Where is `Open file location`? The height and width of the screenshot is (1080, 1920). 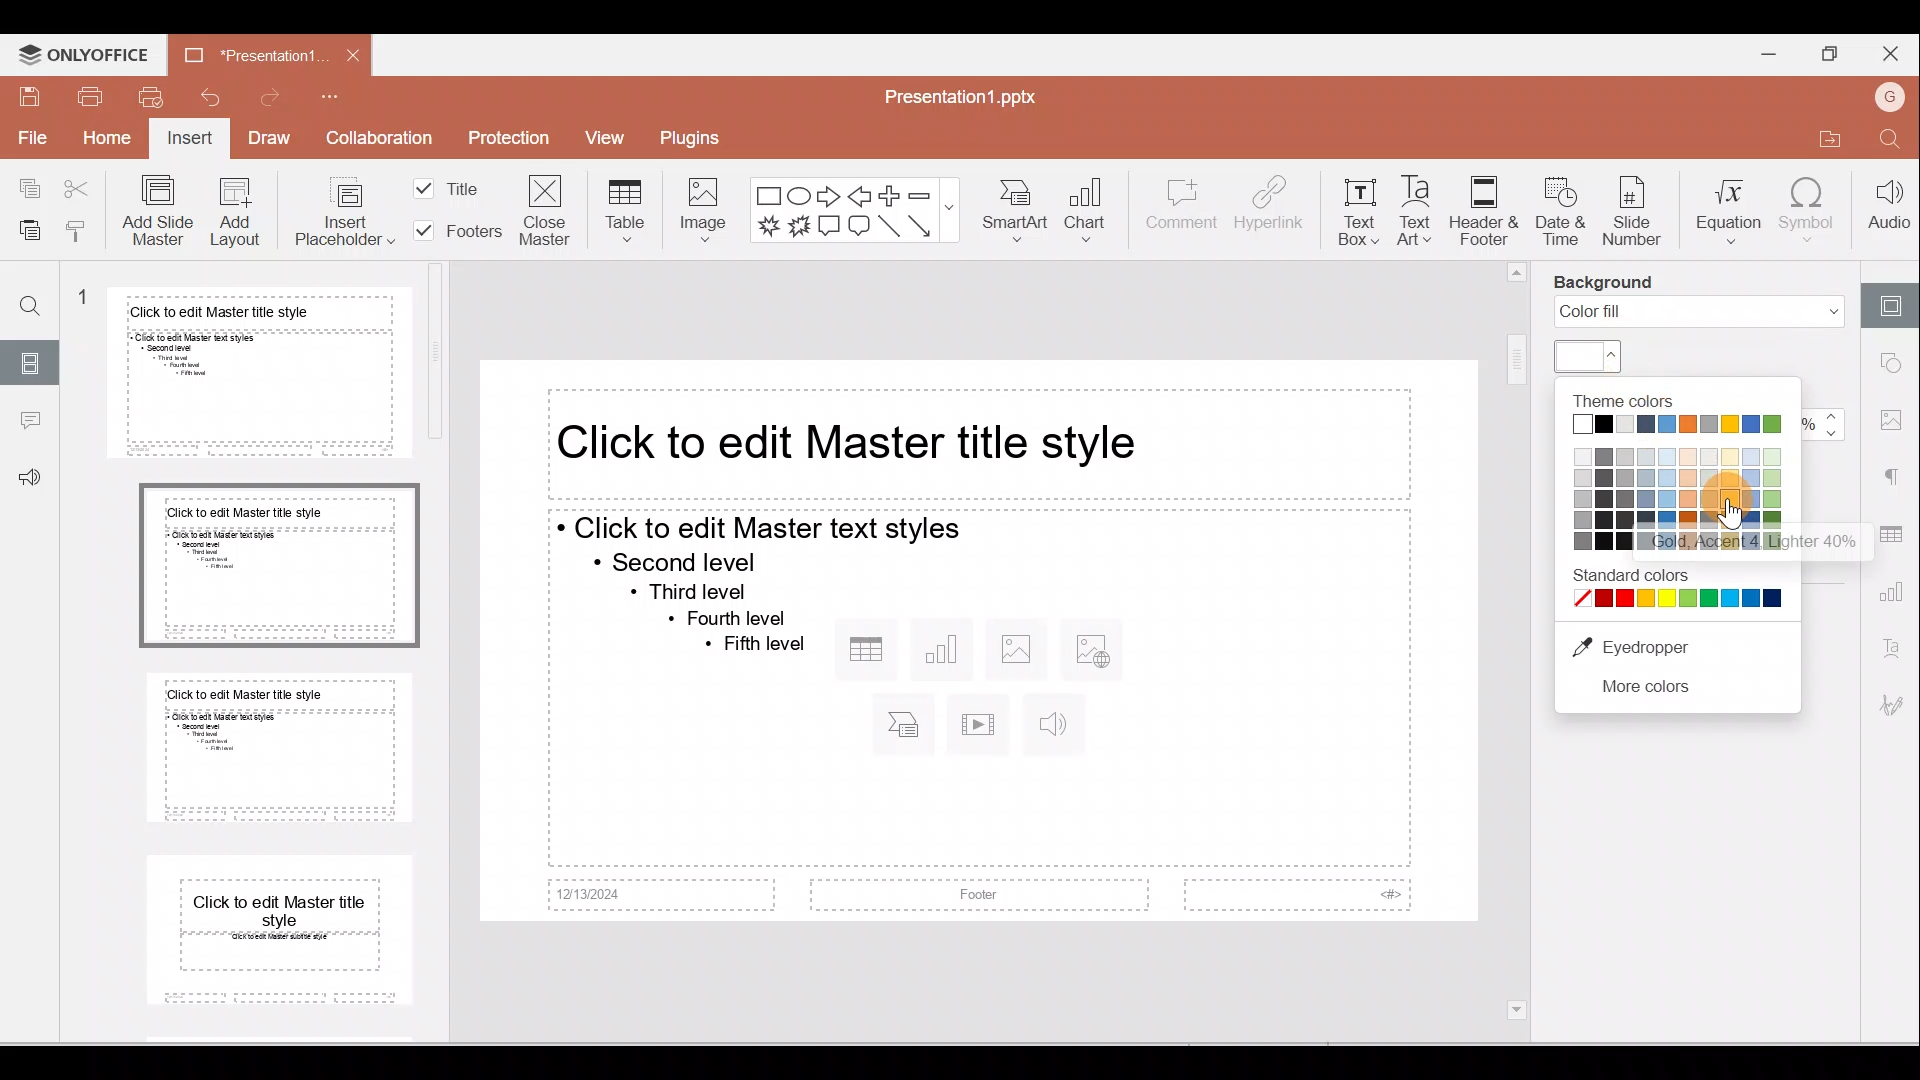
Open file location is located at coordinates (1830, 142).